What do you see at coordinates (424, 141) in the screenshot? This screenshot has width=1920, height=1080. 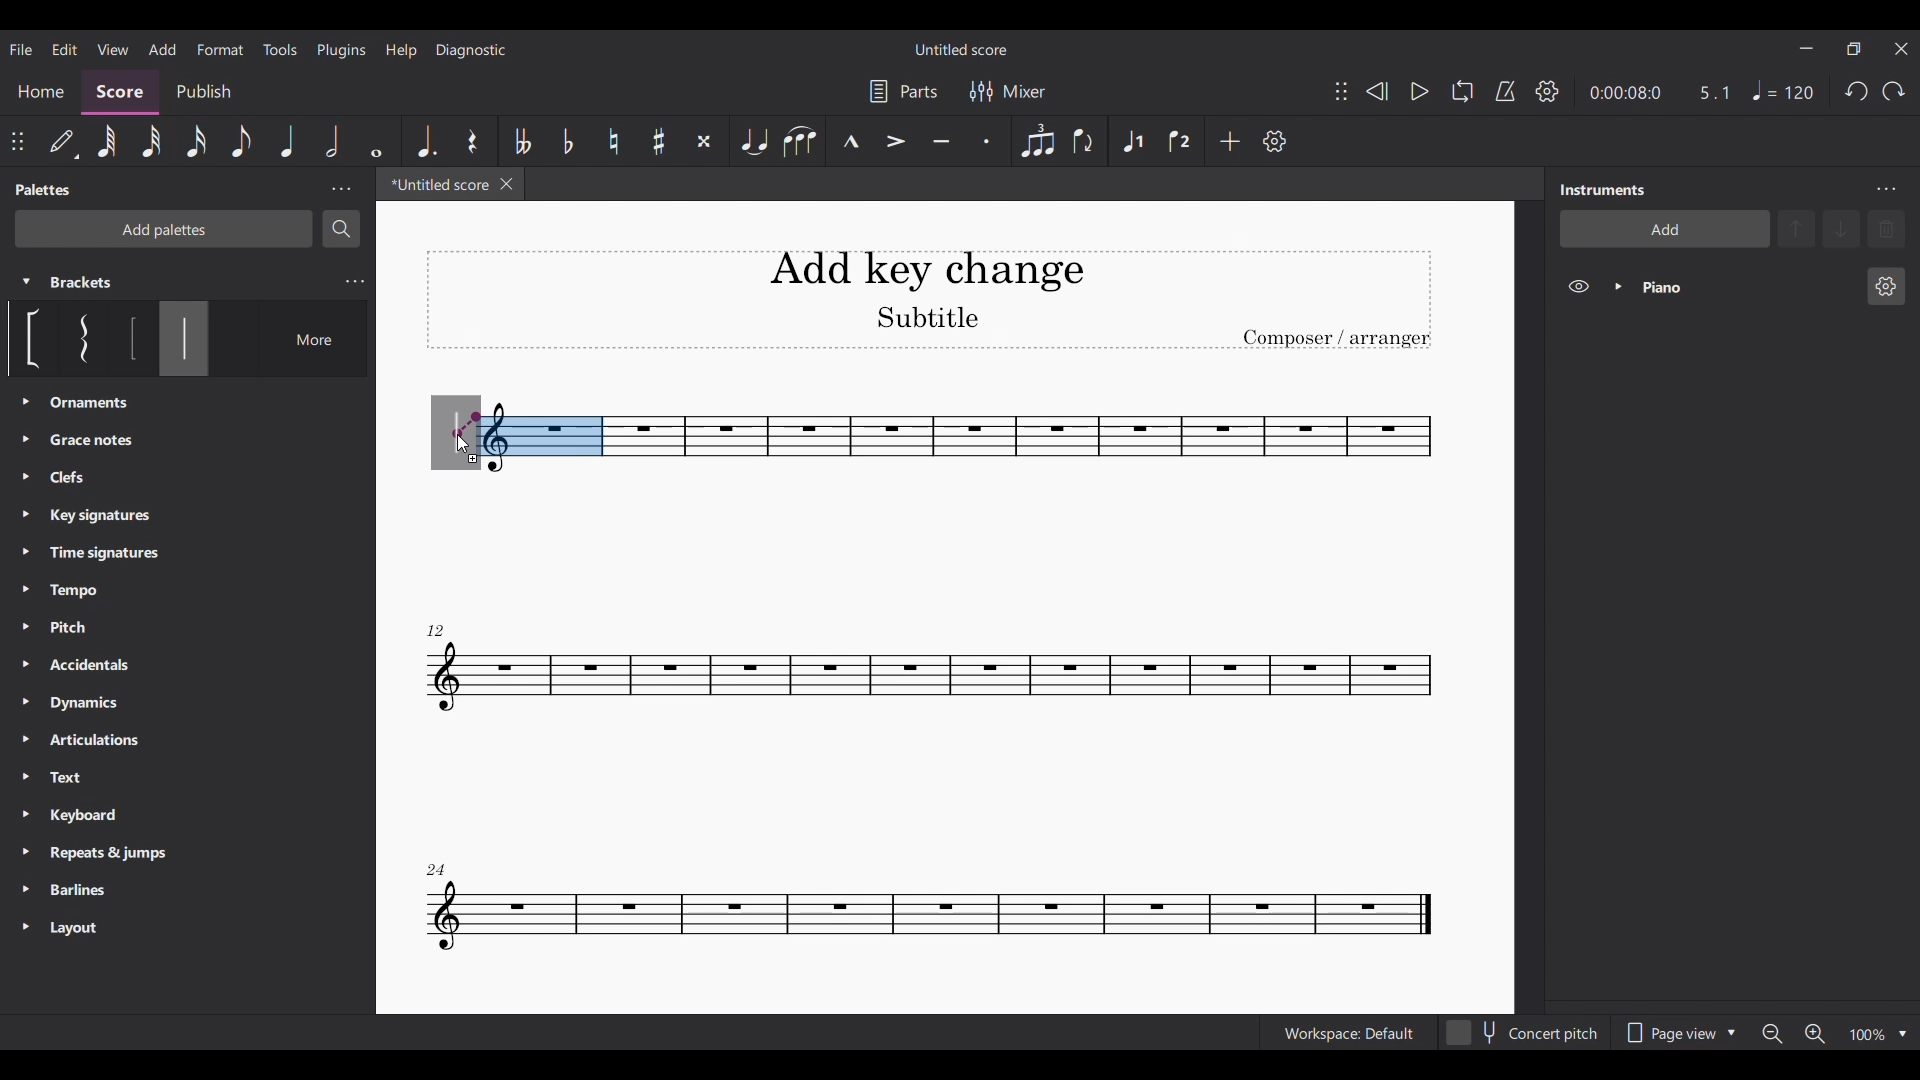 I see `Augmentation dot` at bounding box center [424, 141].